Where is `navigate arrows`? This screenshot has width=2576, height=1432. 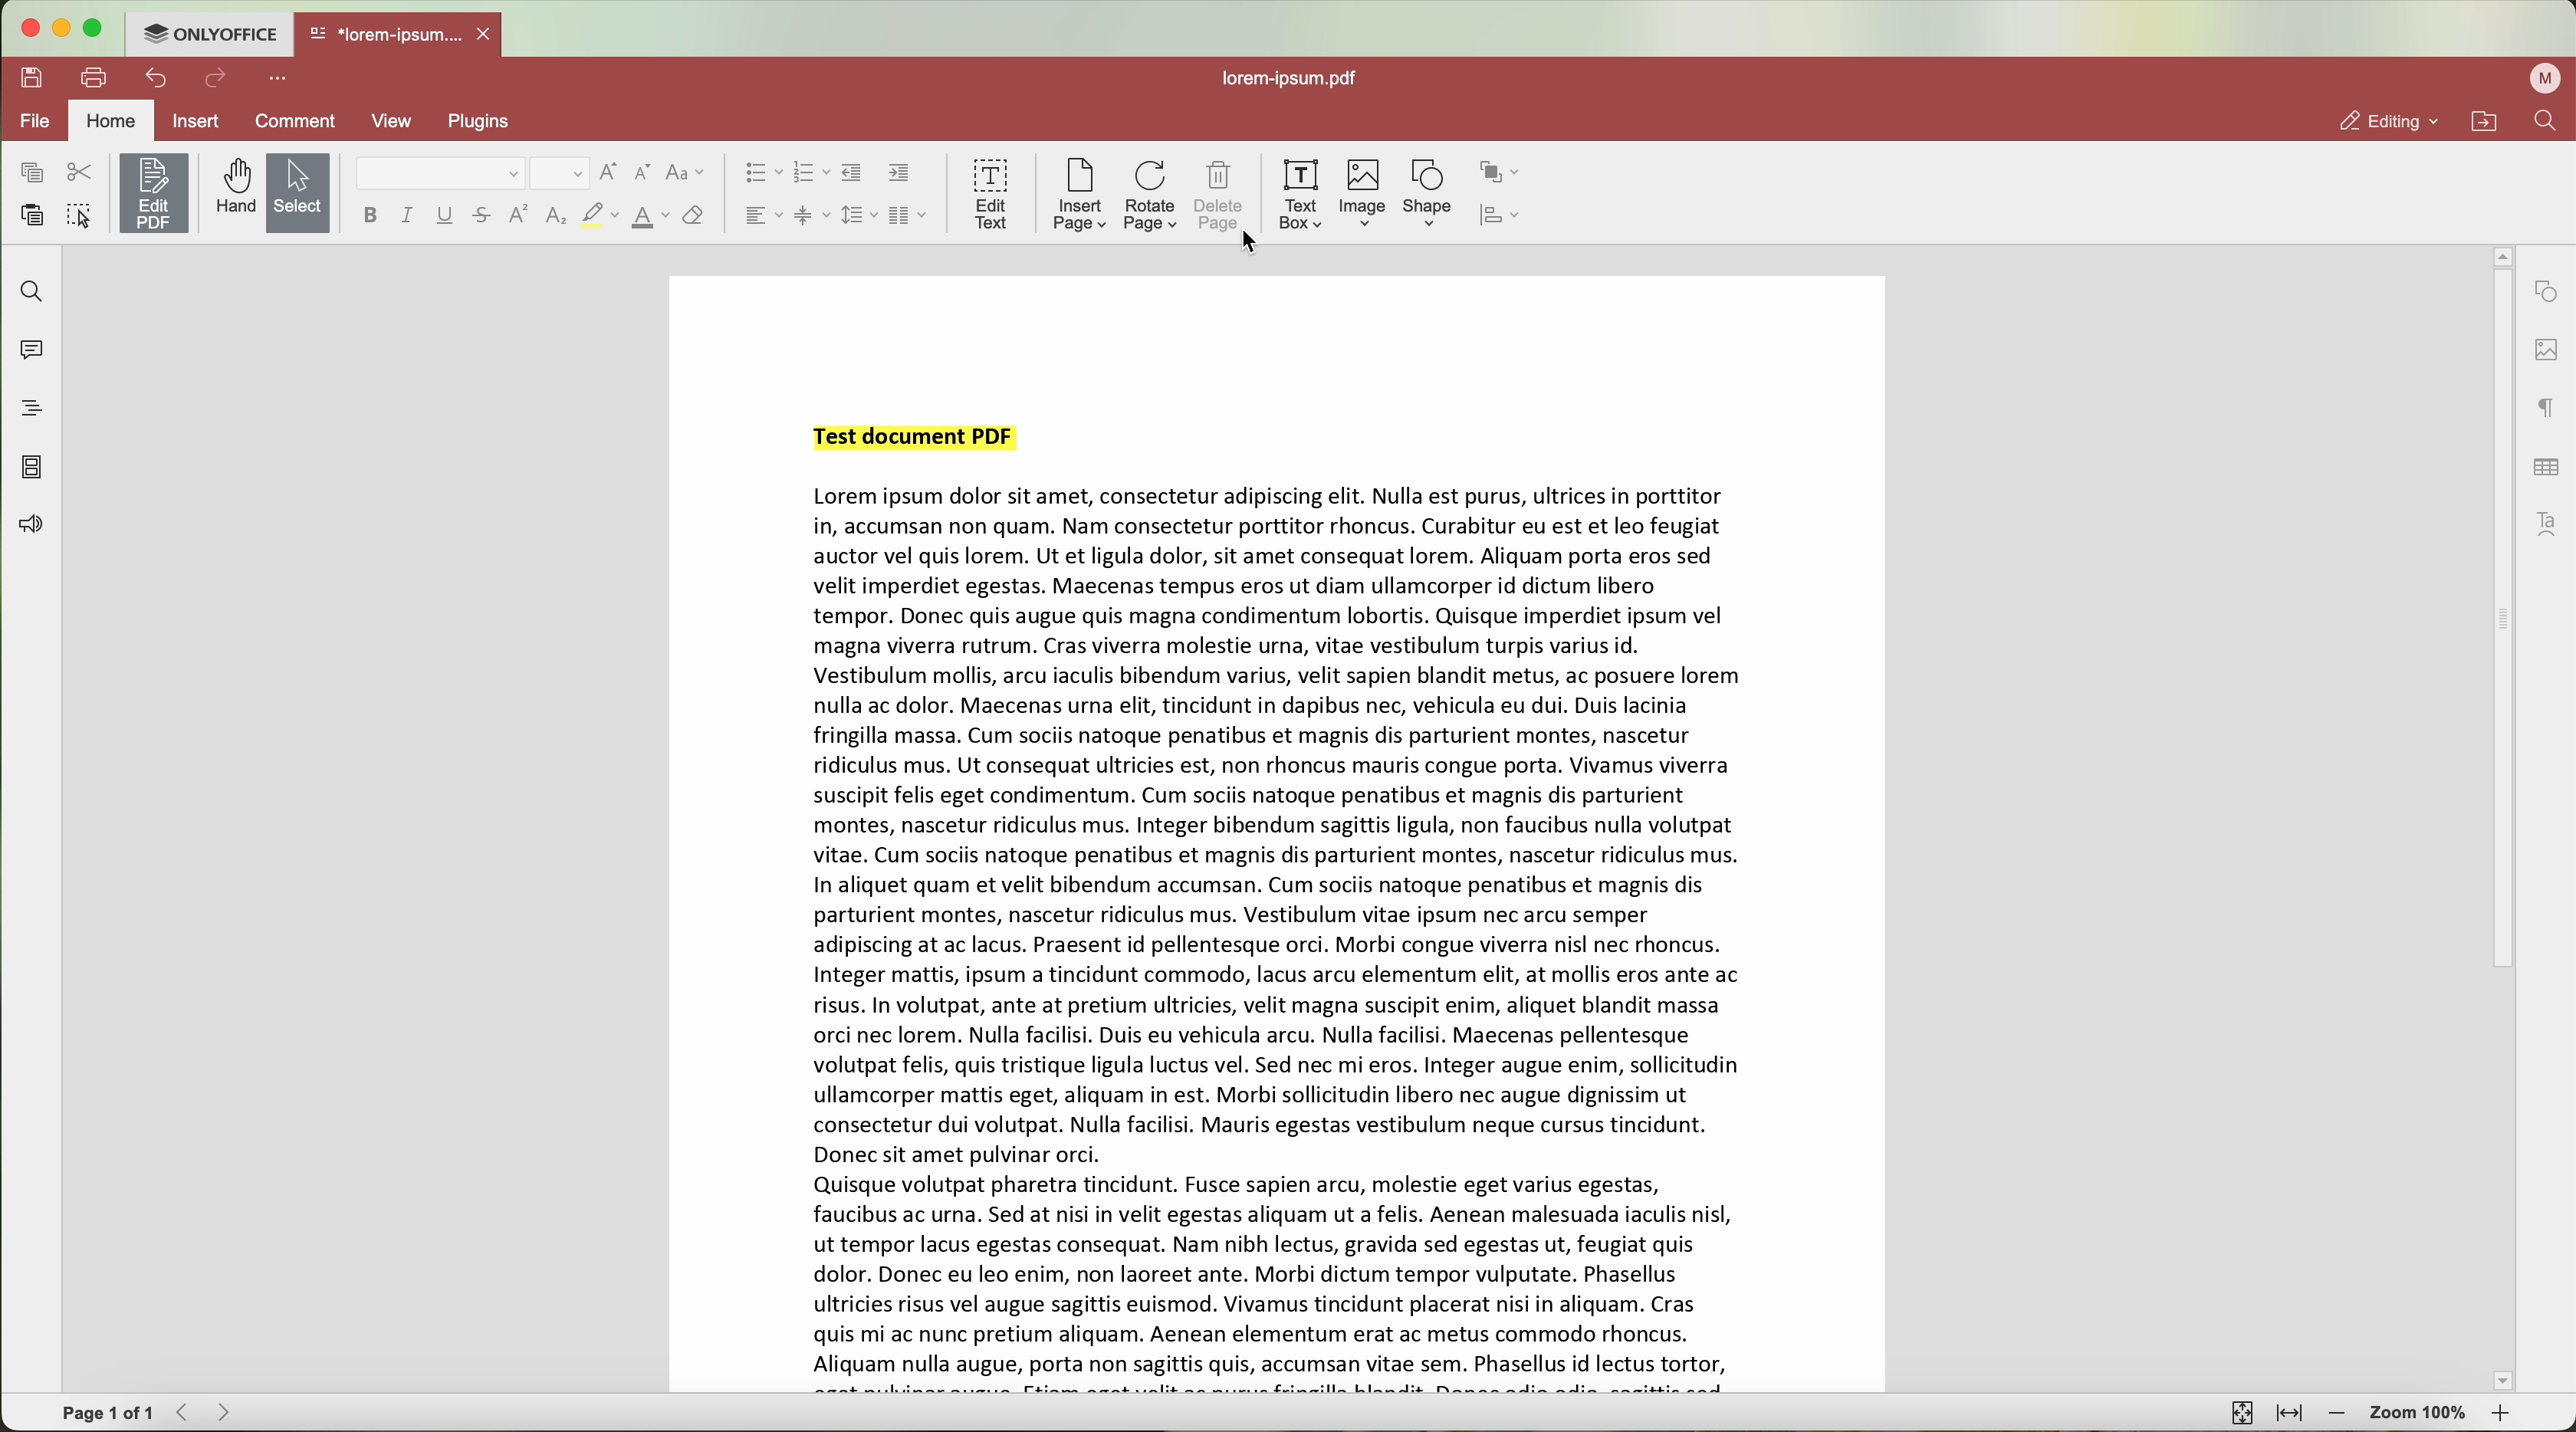 navigate arrows is located at coordinates (203, 1414).